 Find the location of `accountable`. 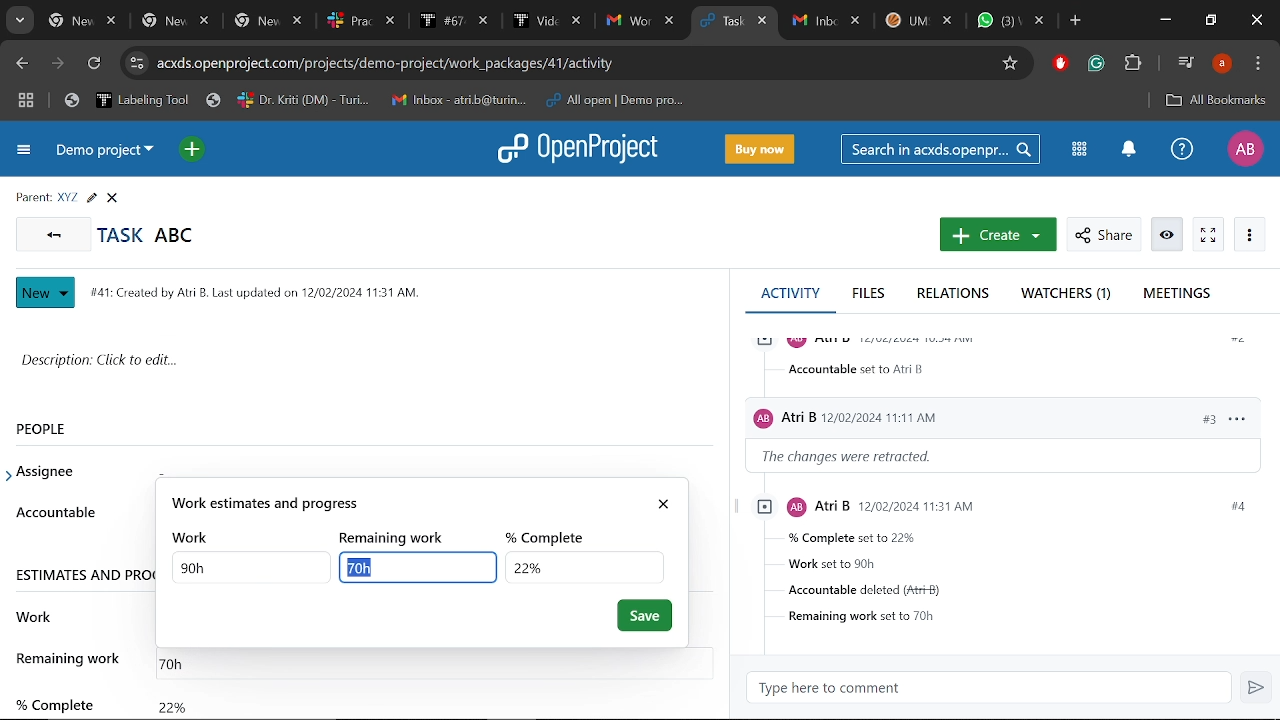

accountable is located at coordinates (55, 512).